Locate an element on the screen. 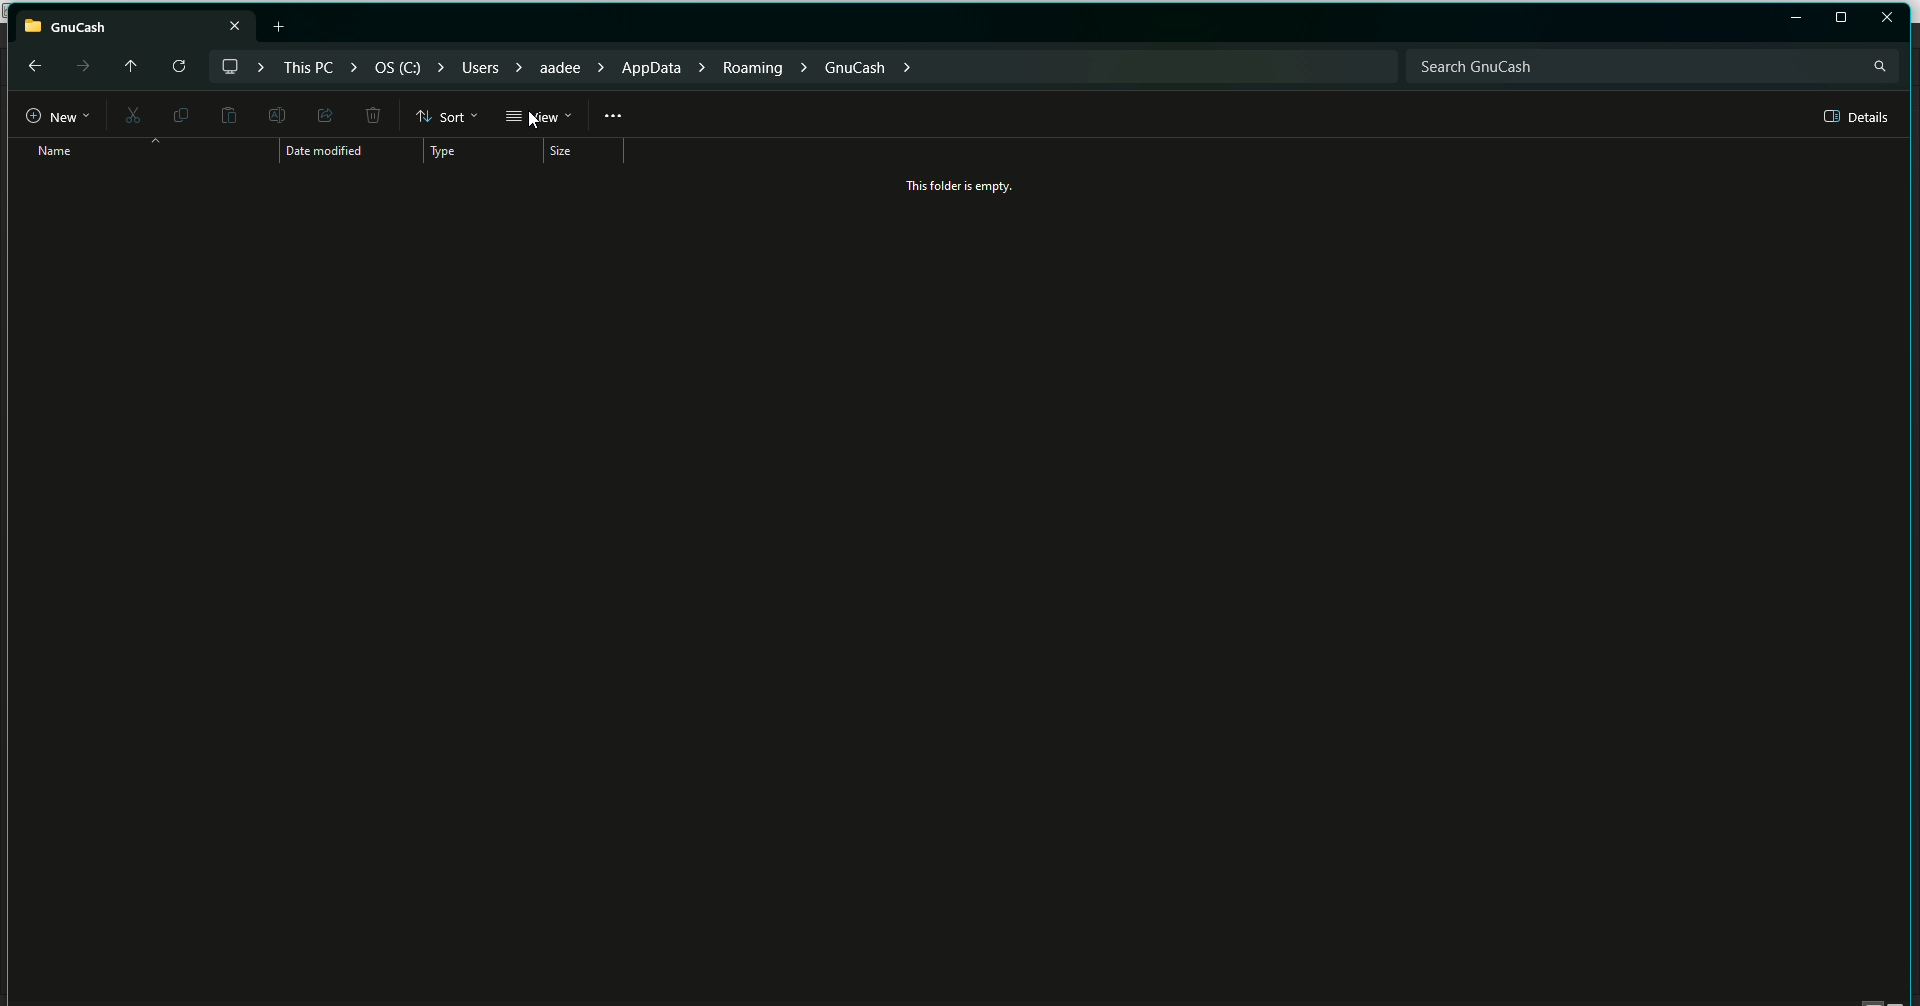 The height and width of the screenshot is (1006, 1920). Refresh is located at coordinates (177, 67).